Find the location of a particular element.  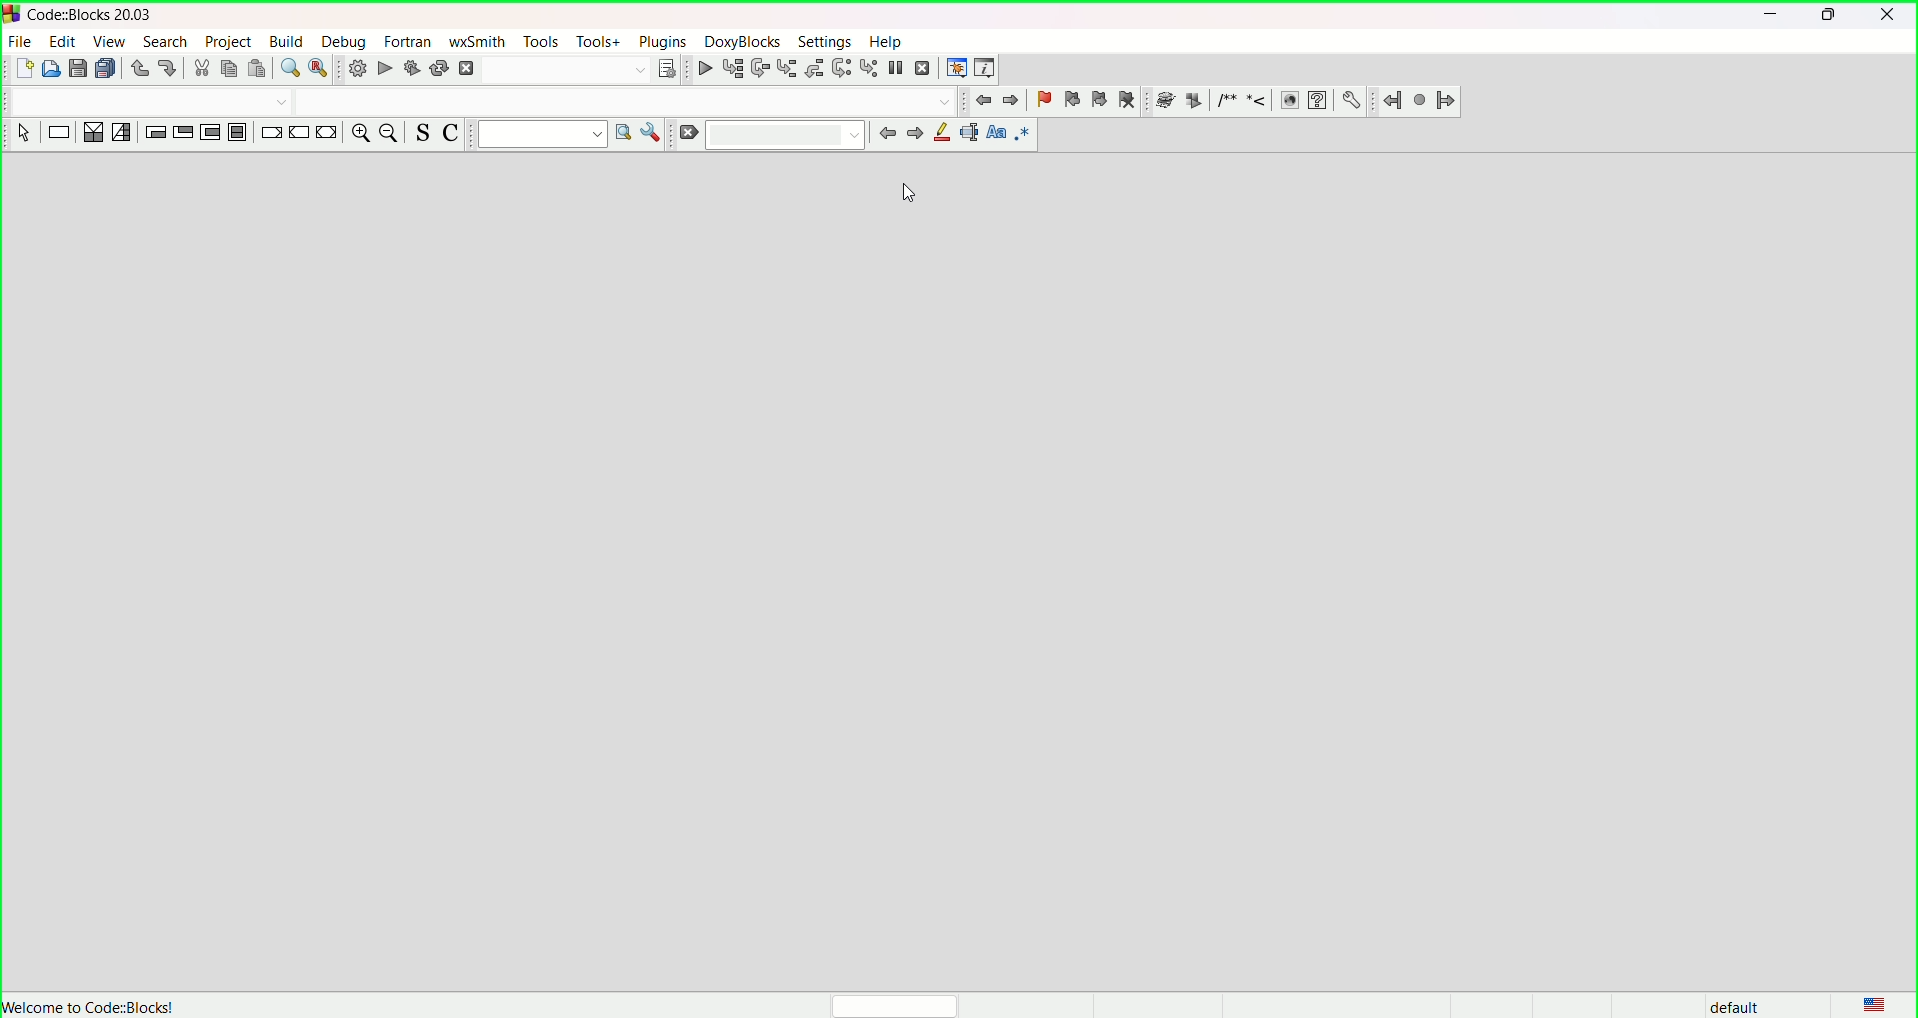

Doxyblocks is located at coordinates (740, 41).